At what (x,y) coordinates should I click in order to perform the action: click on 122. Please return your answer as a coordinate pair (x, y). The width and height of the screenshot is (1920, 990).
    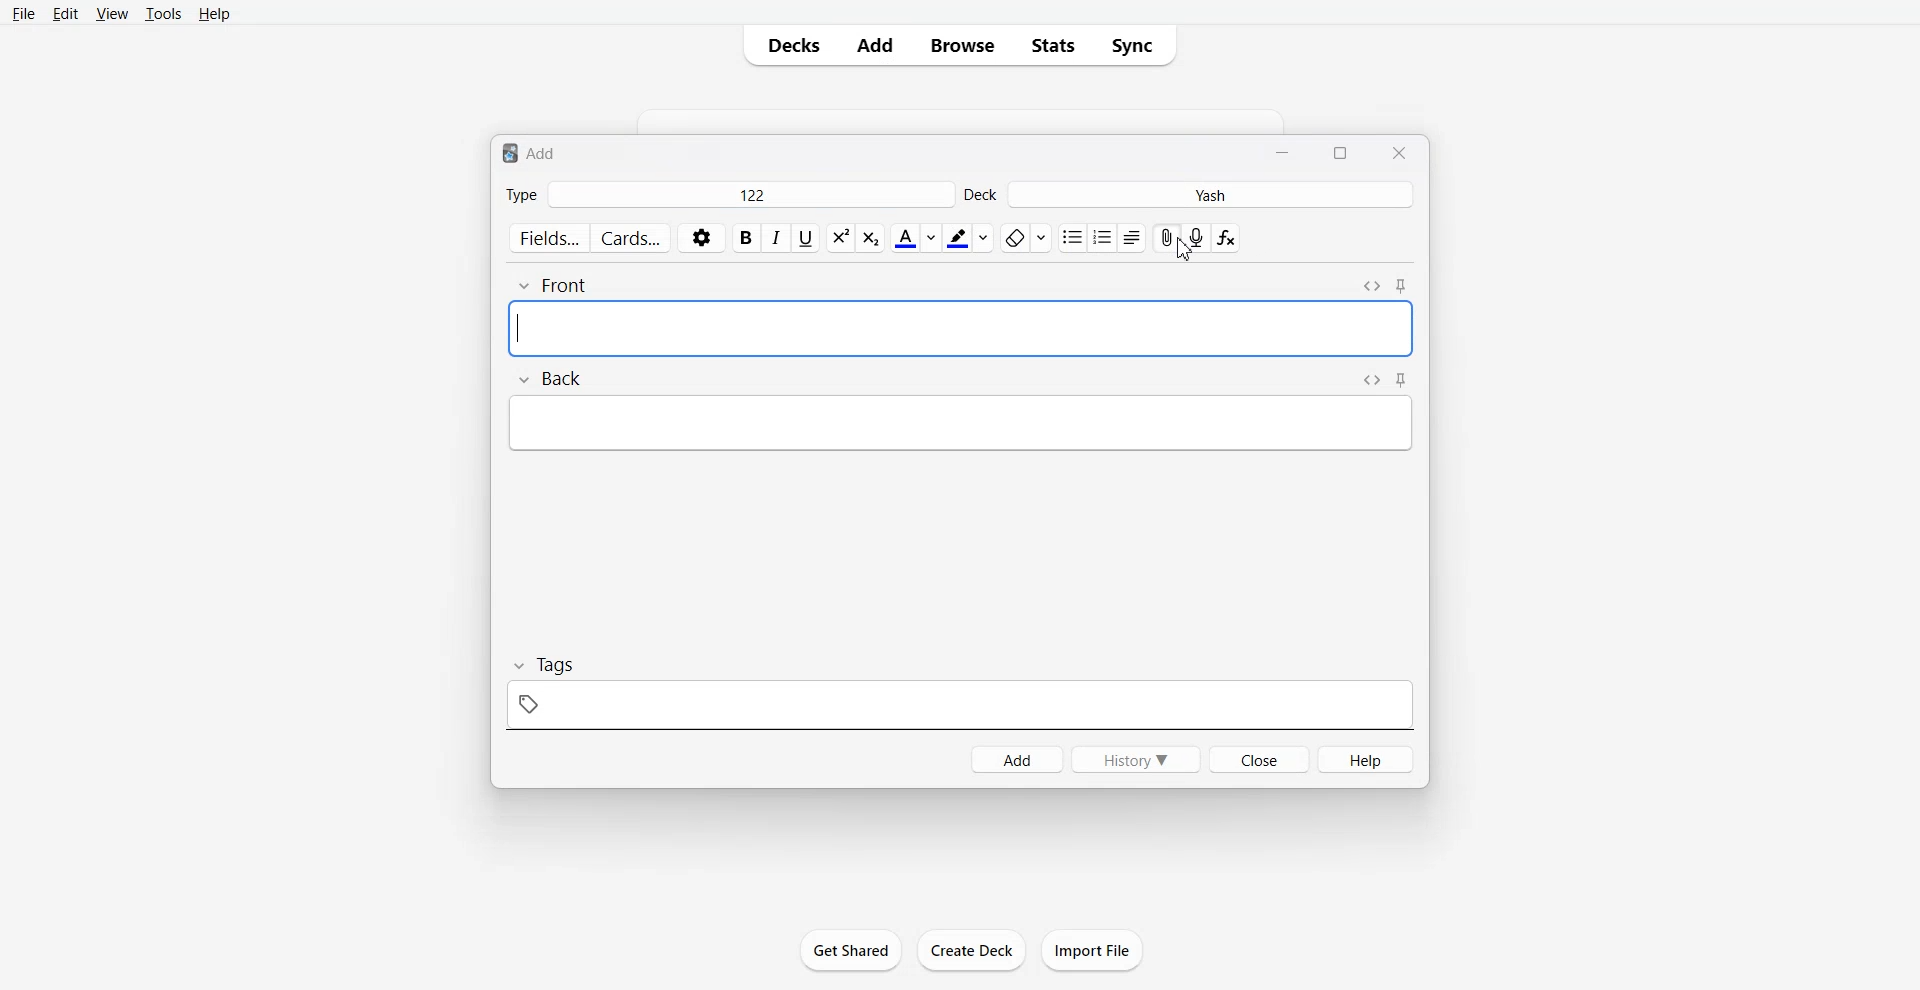
    Looking at the image, I should click on (752, 194).